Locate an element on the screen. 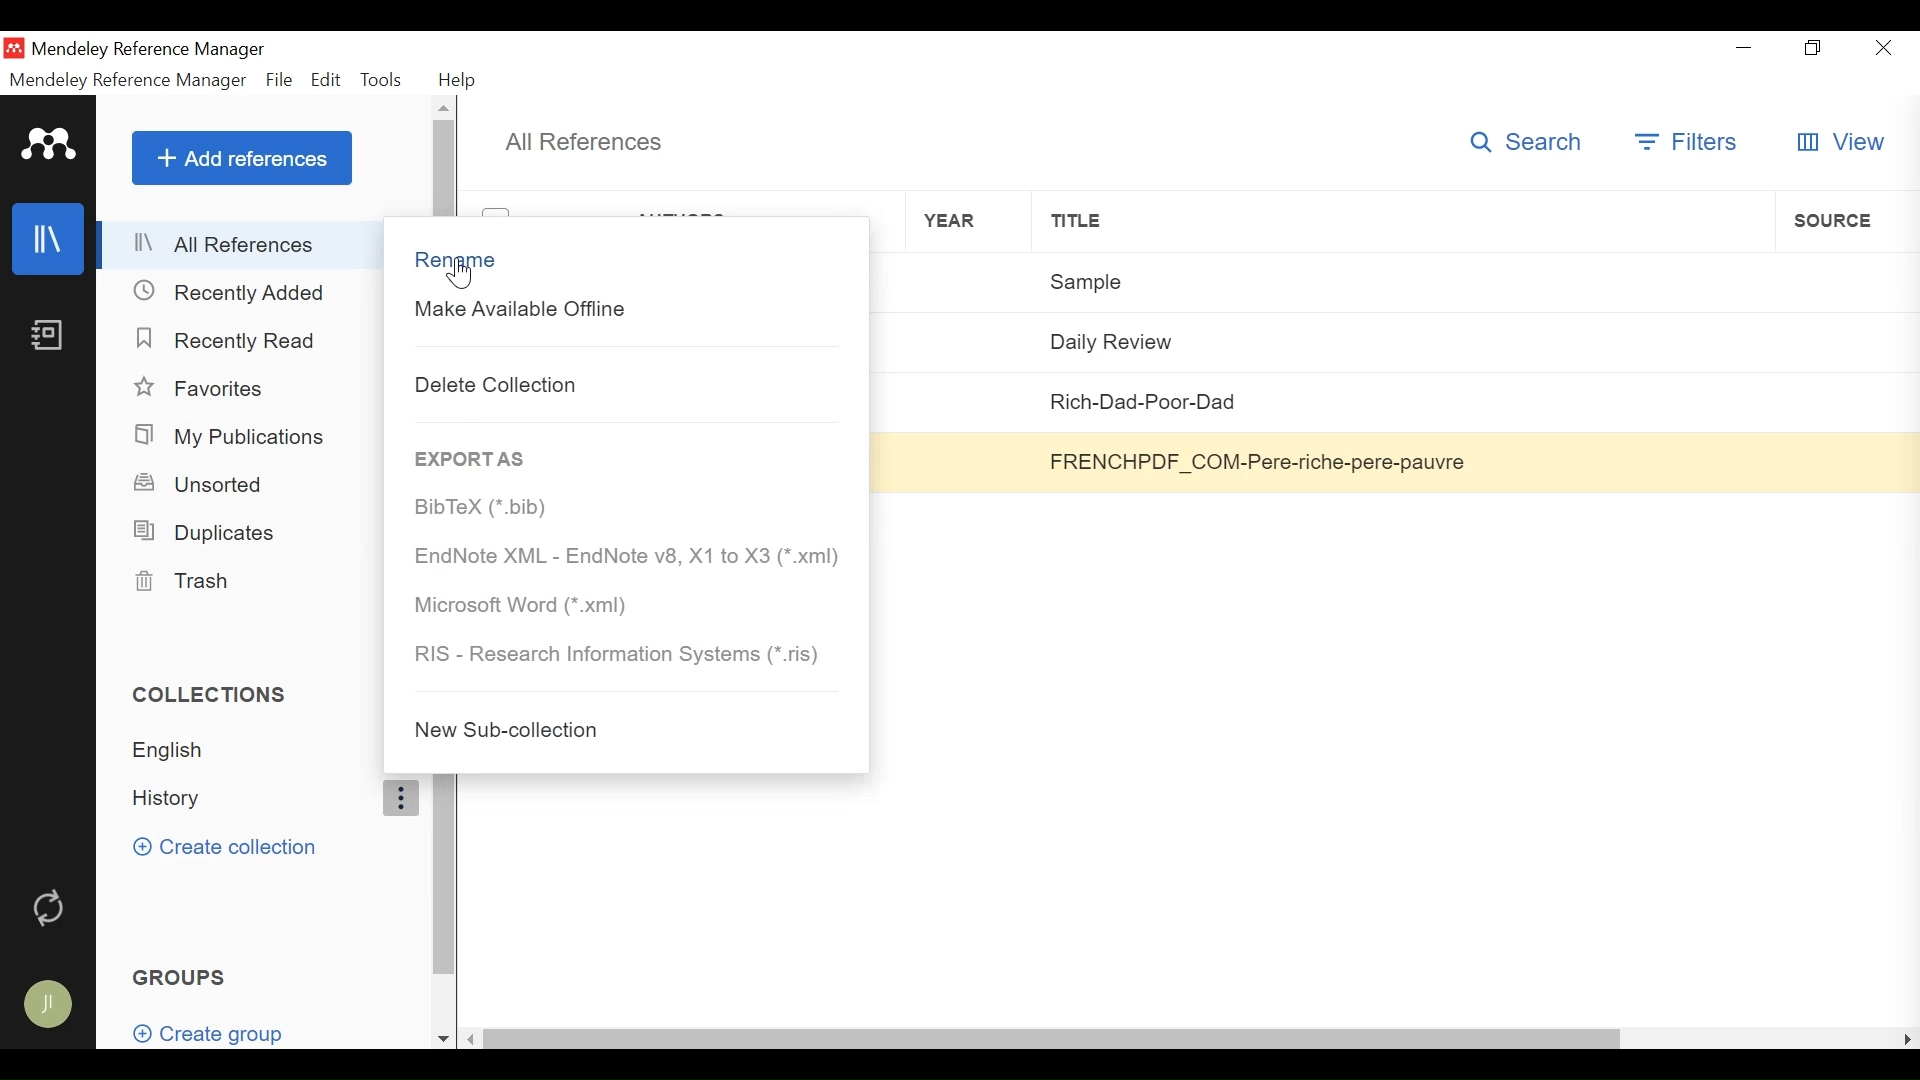  Close is located at coordinates (1880, 48).